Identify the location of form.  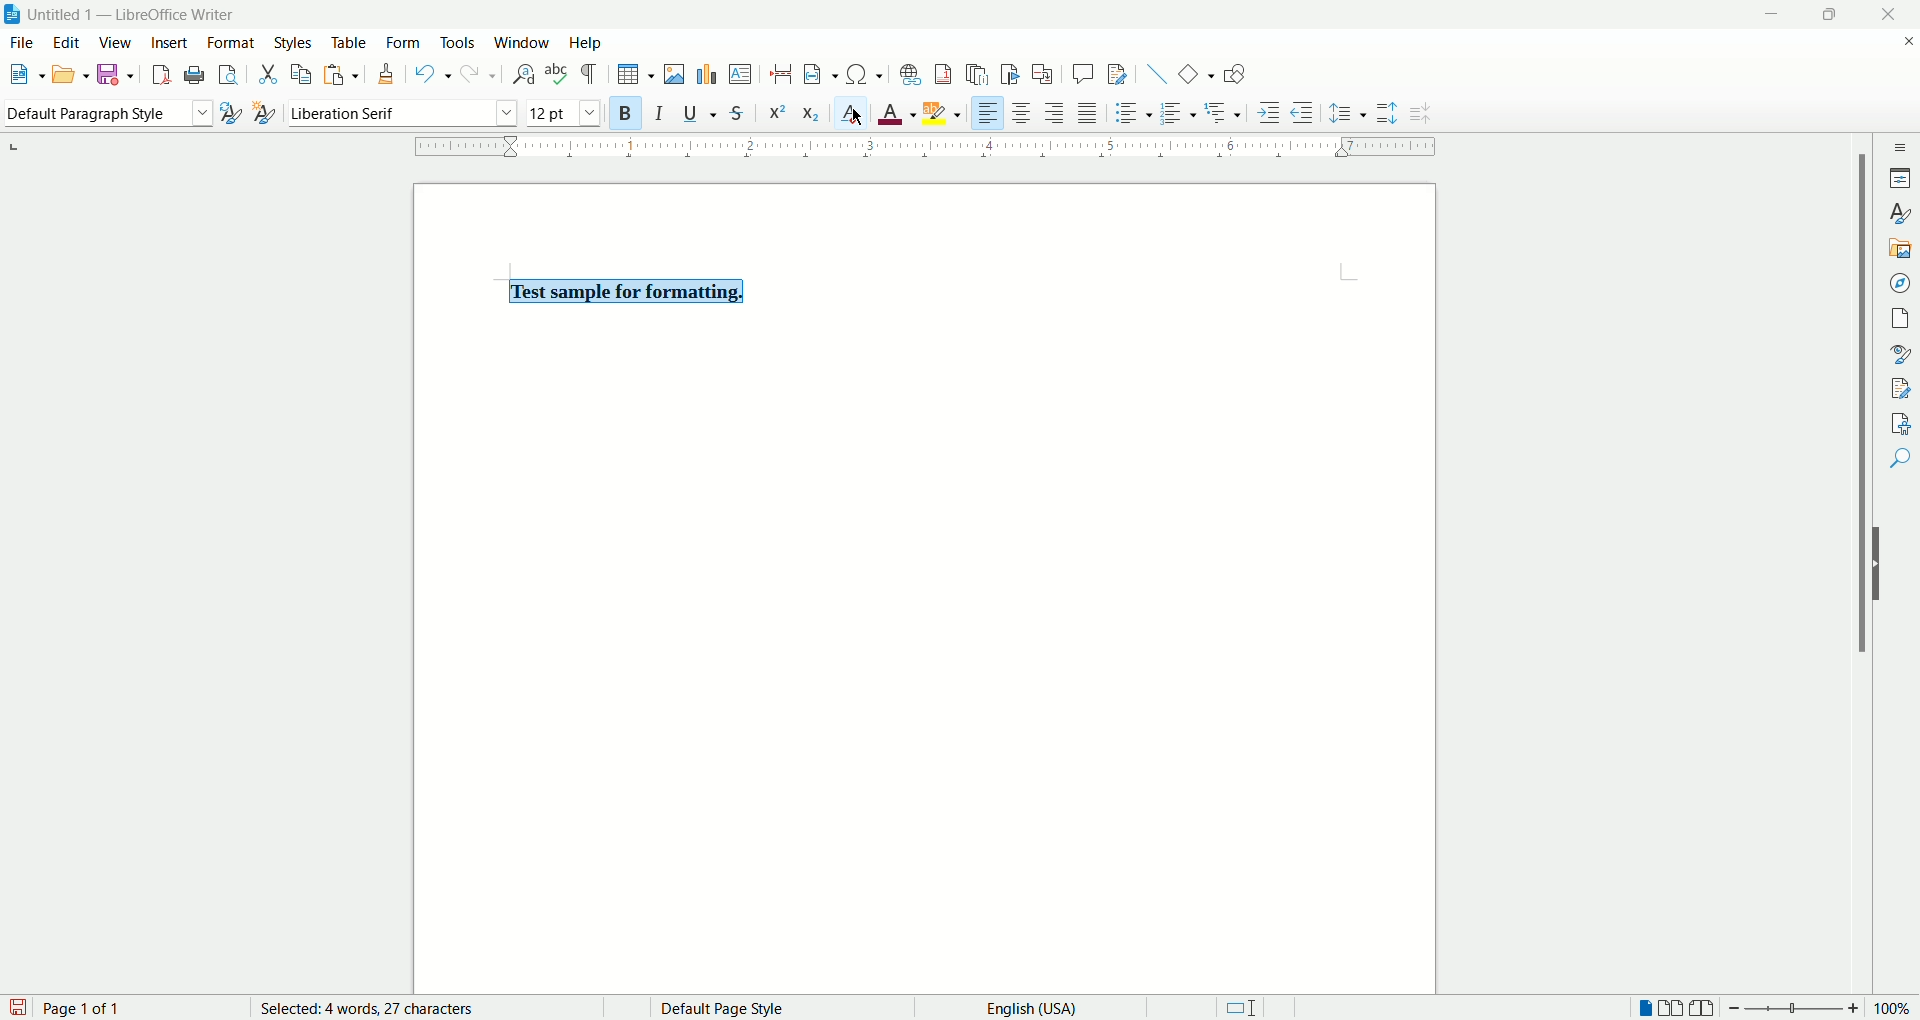
(403, 41).